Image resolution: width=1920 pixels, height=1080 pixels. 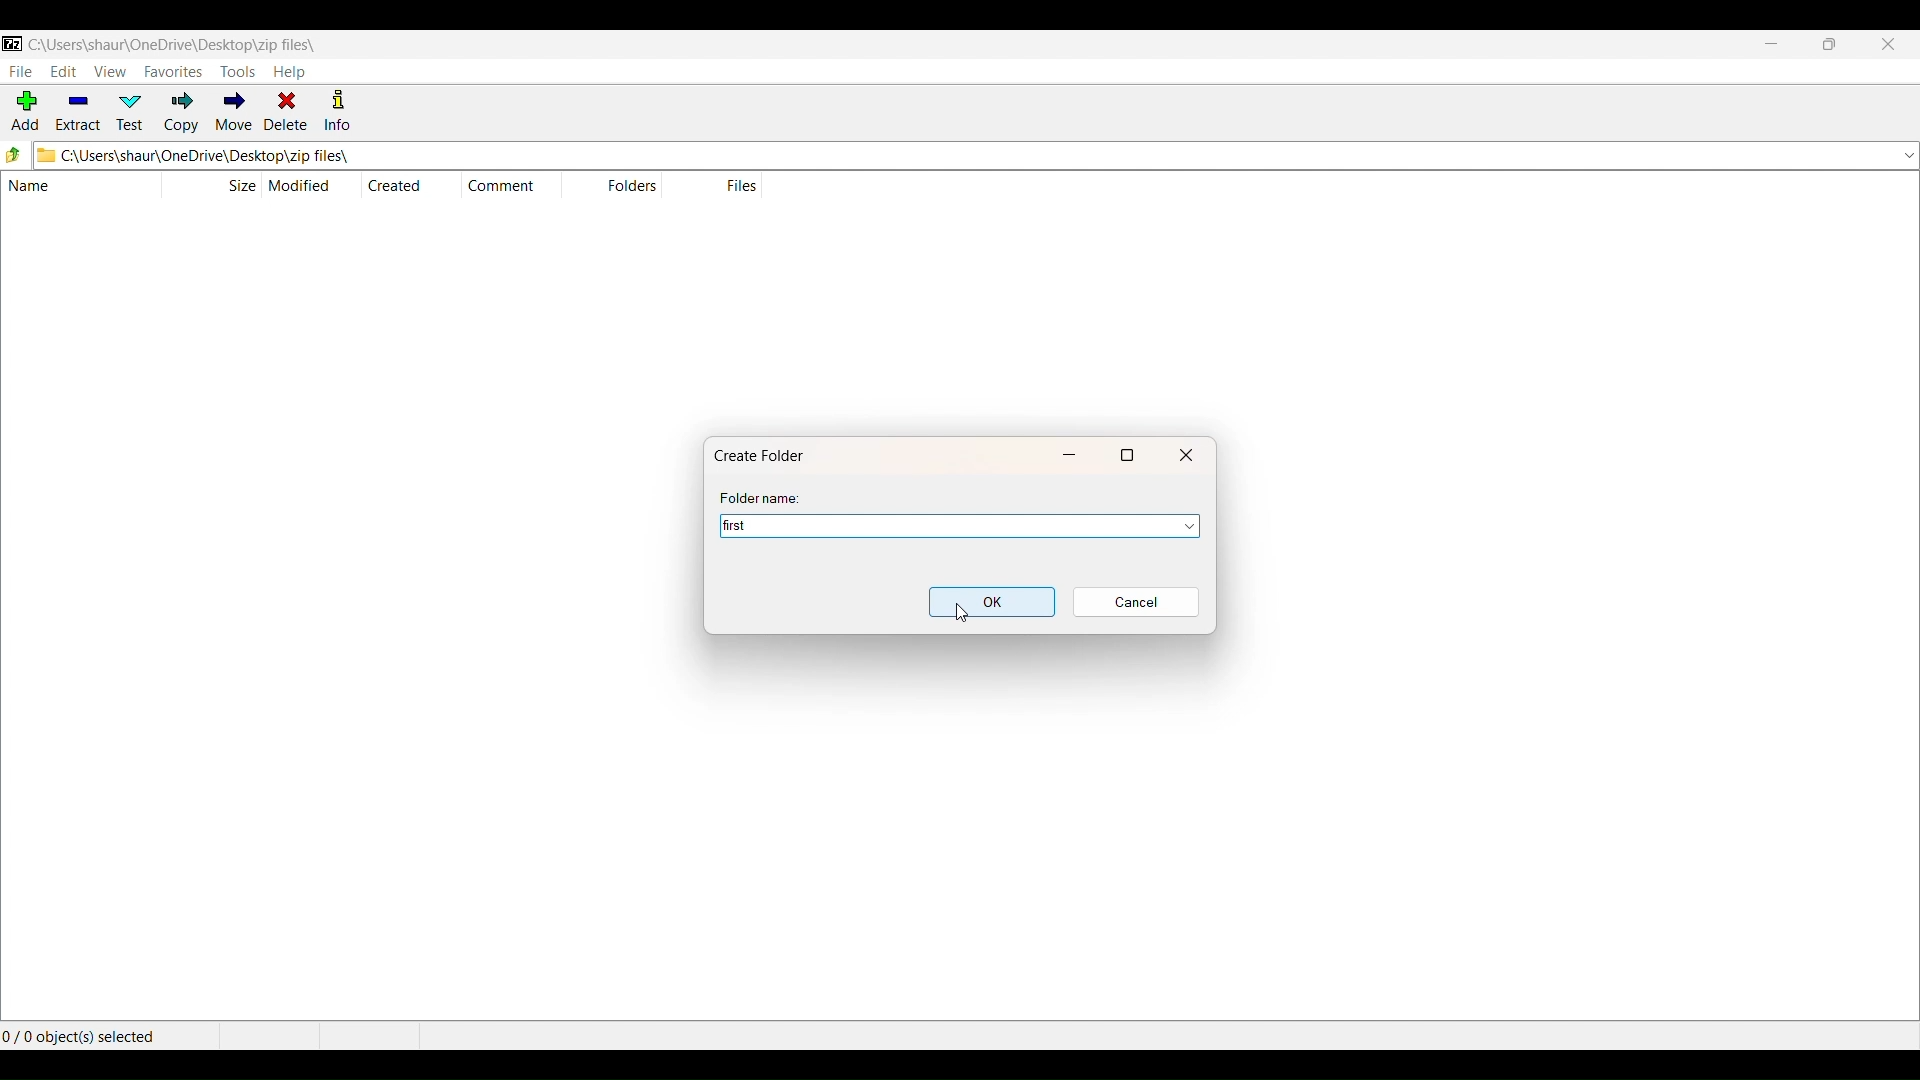 What do you see at coordinates (1887, 46) in the screenshot?
I see `CLOSE` at bounding box center [1887, 46].